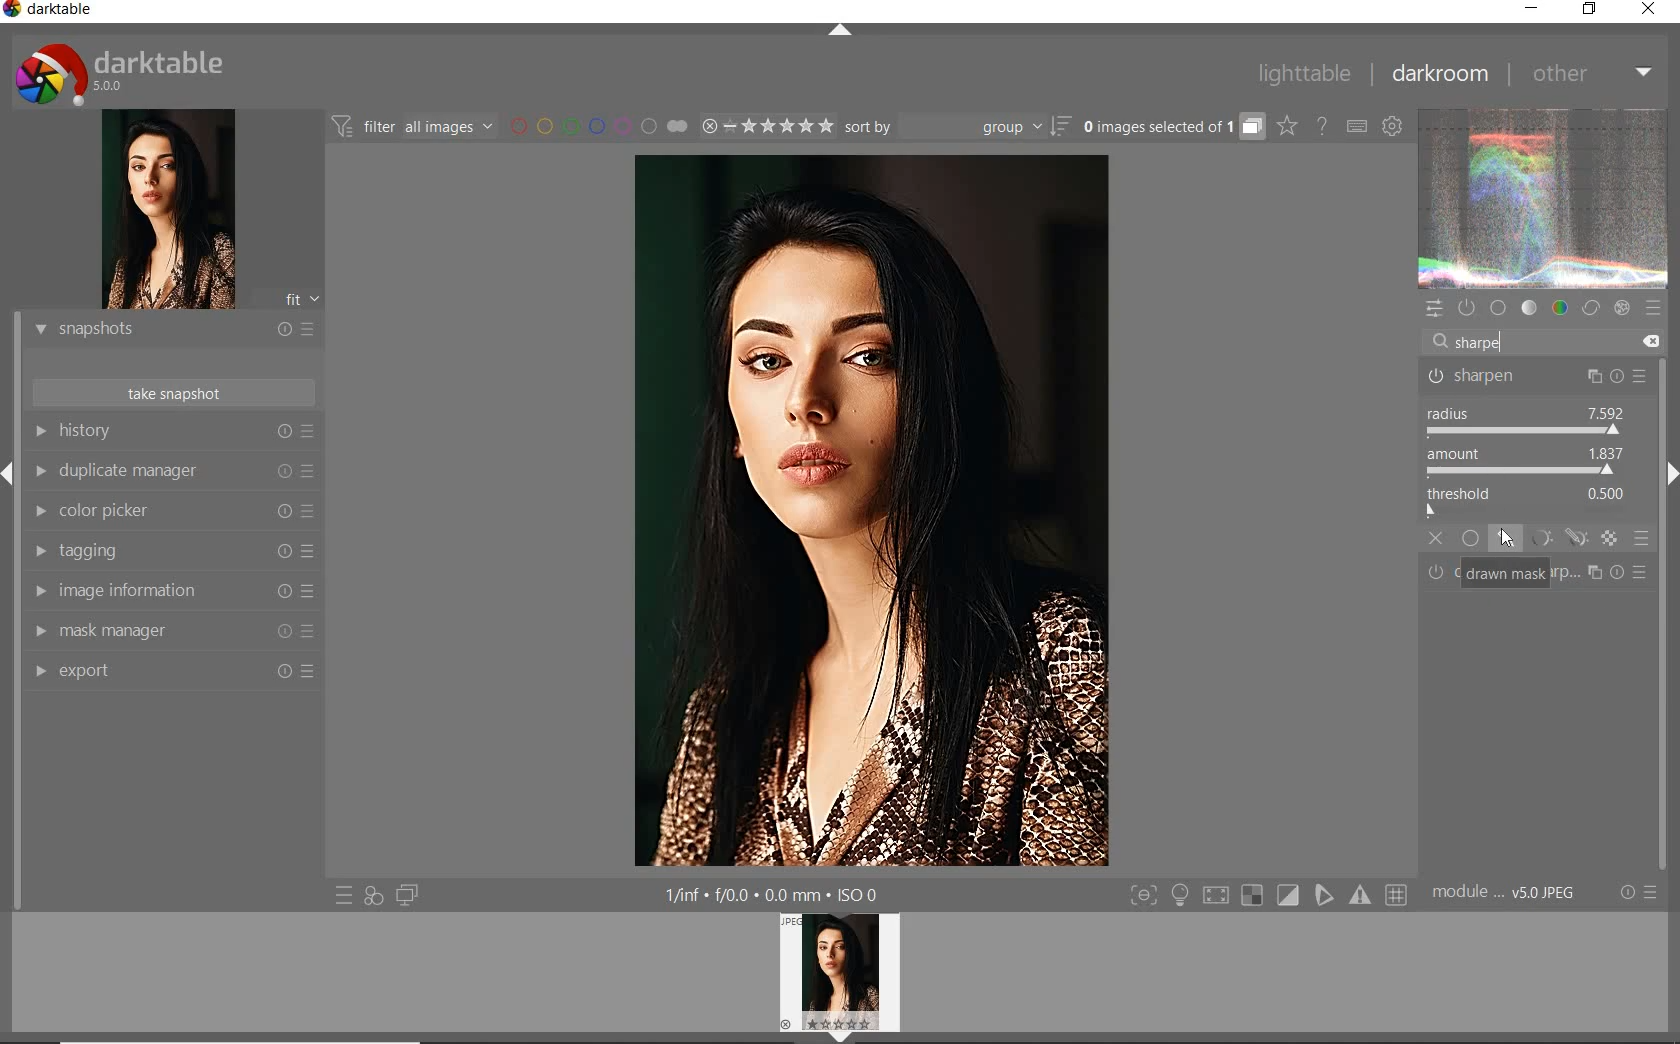 This screenshot has width=1680, height=1044. What do you see at coordinates (1621, 309) in the screenshot?
I see `effect` at bounding box center [1621, 309].